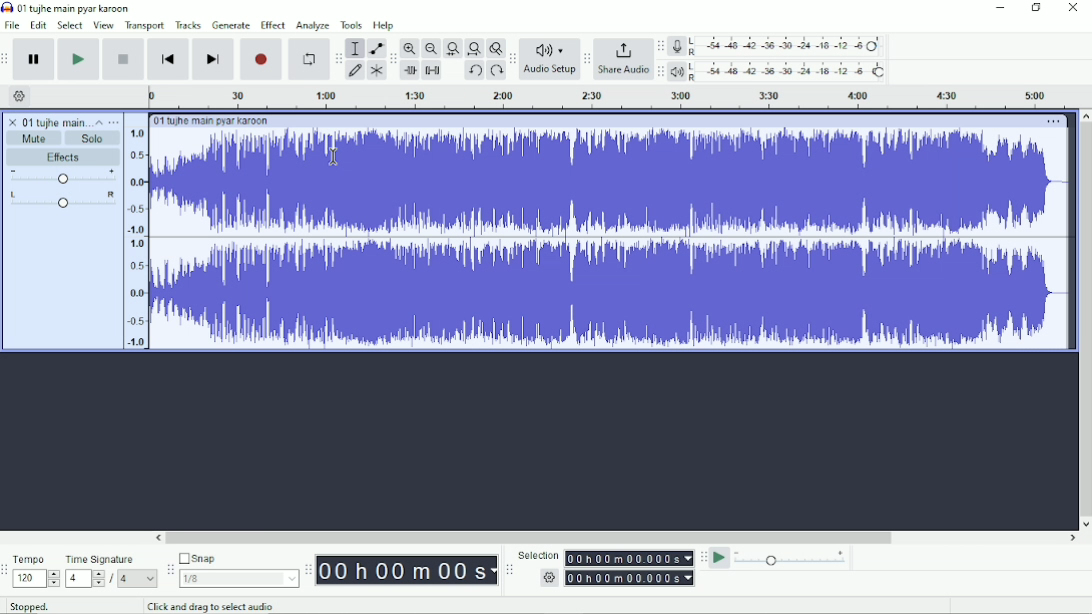 This screenshot has width=1092, height=614. Describe the element at coordinates (79, 59) in the screenshot. I see `Play` at that location.